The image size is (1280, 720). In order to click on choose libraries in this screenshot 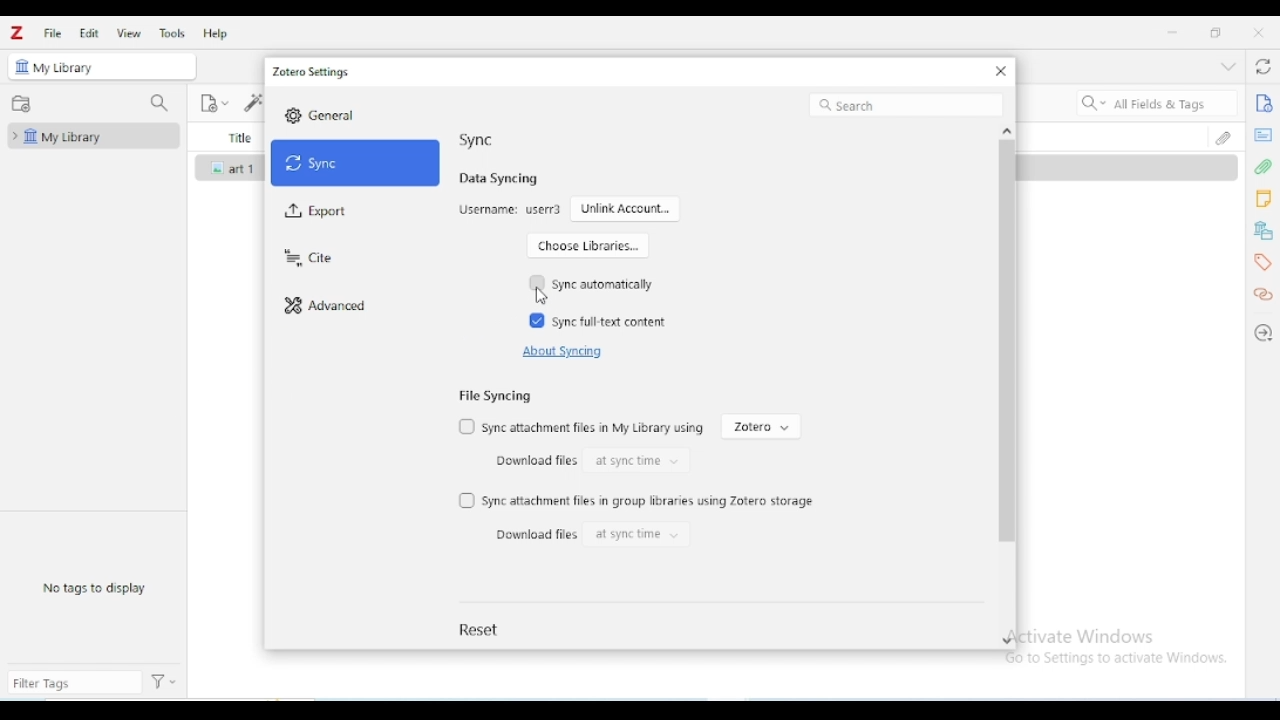, I will do `click(587, 245)`.